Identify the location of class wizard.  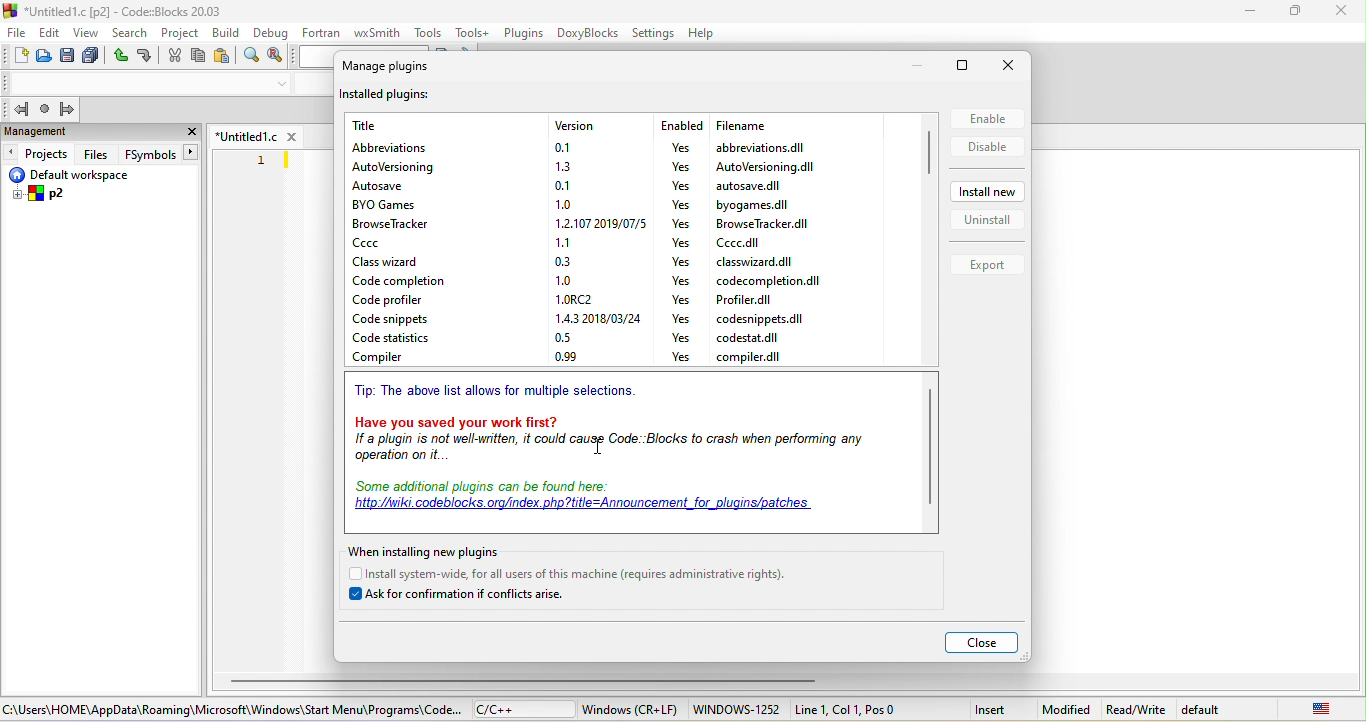
(390, 262).